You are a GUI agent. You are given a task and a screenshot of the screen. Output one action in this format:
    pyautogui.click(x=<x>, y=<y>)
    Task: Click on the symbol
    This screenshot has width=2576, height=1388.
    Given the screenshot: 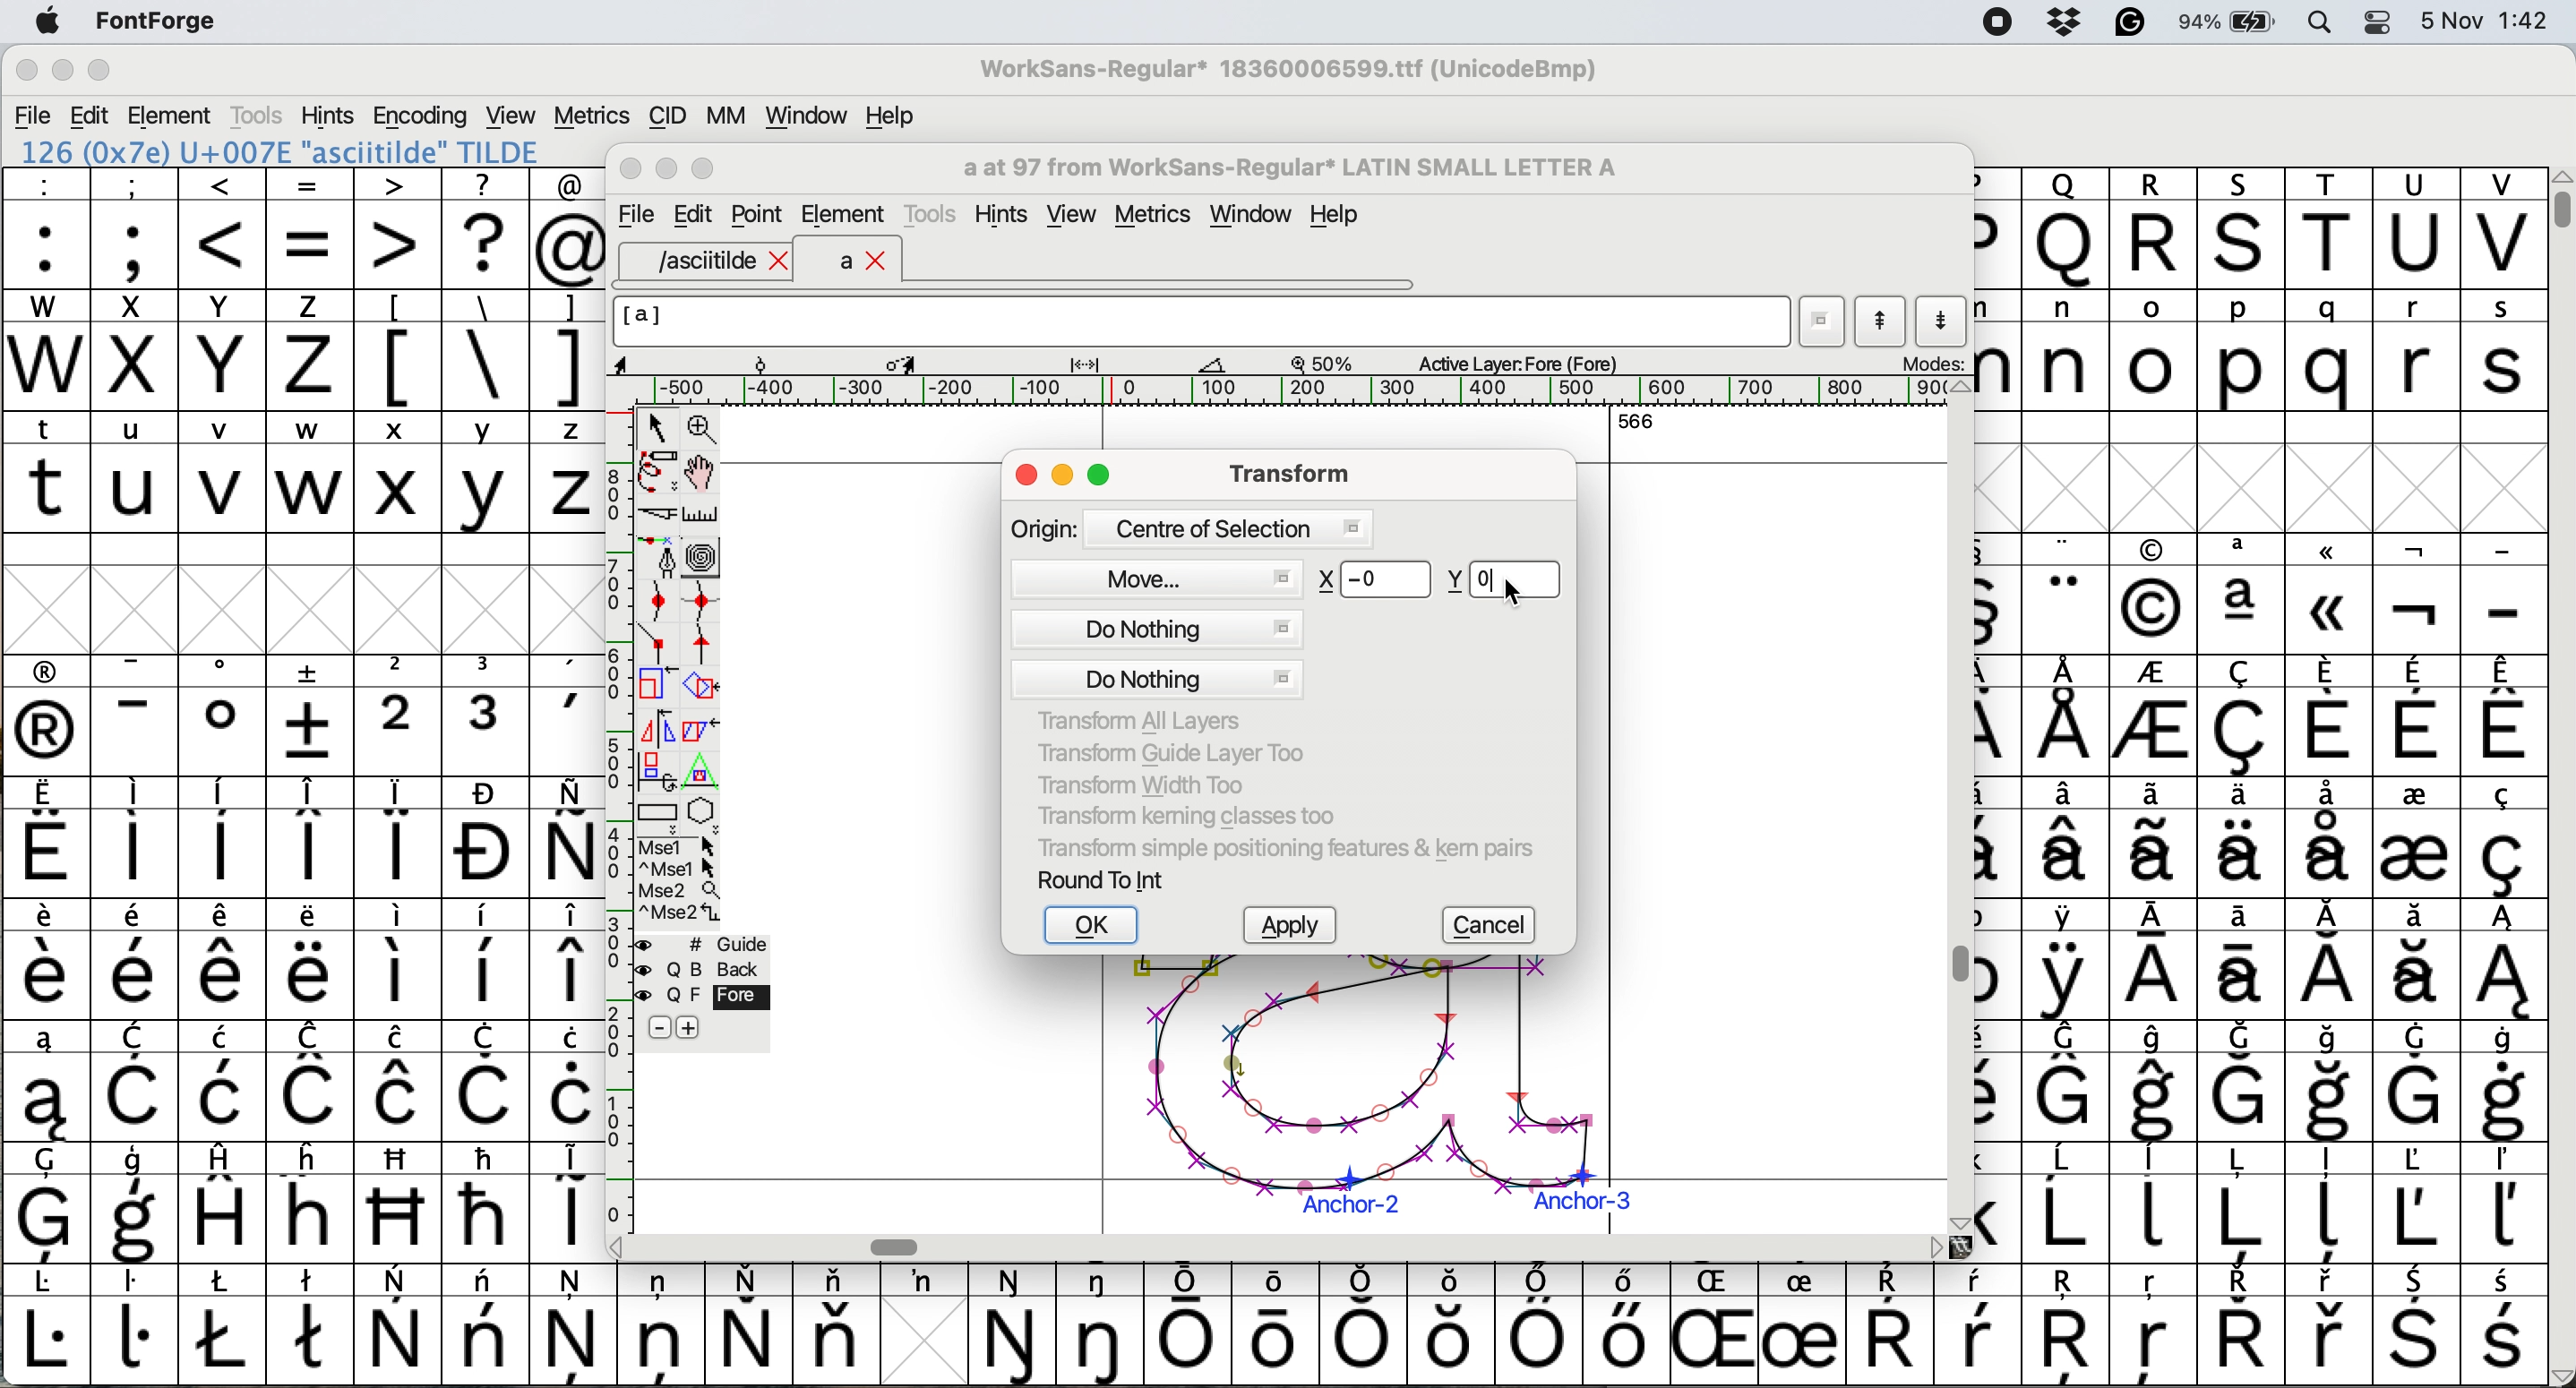 What is the action you would take?
    pyautogui.click(x=574, y=1323)
    